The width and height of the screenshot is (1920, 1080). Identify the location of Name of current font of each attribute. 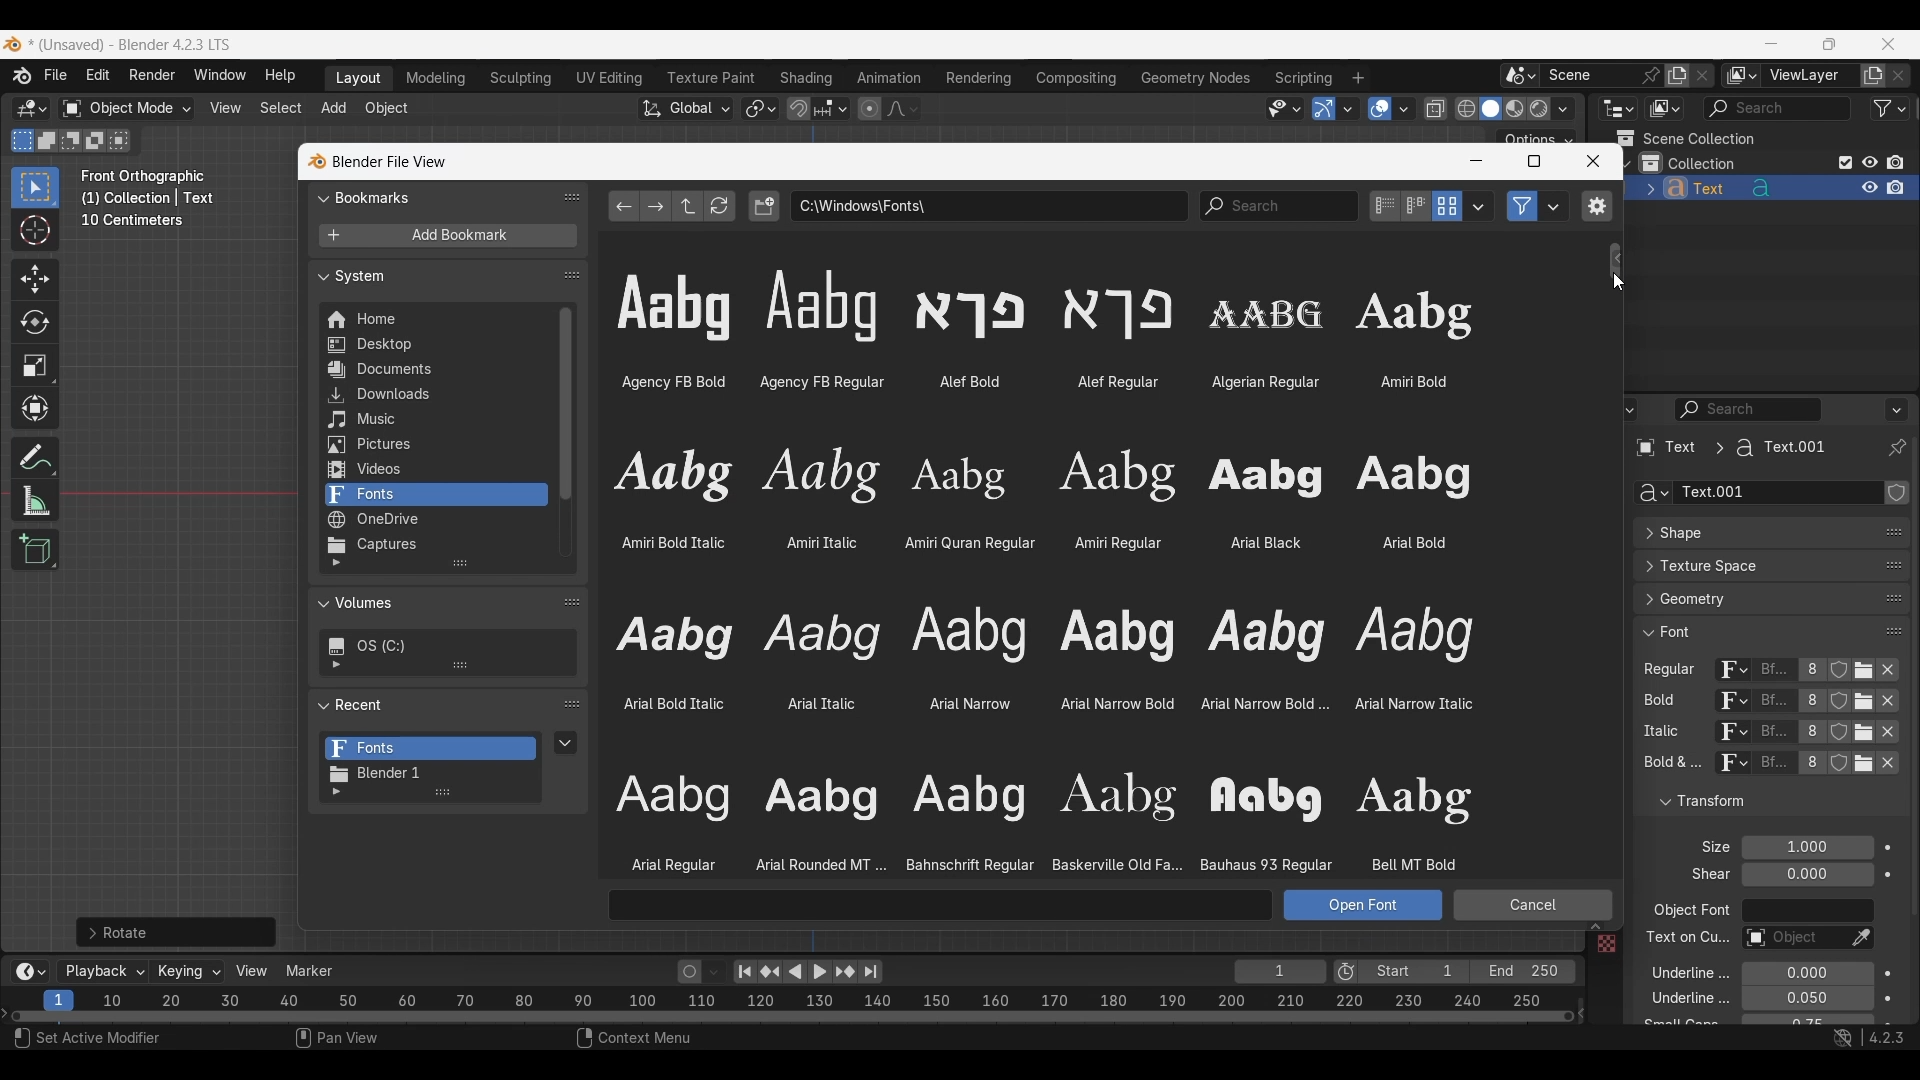
(1774, 672).